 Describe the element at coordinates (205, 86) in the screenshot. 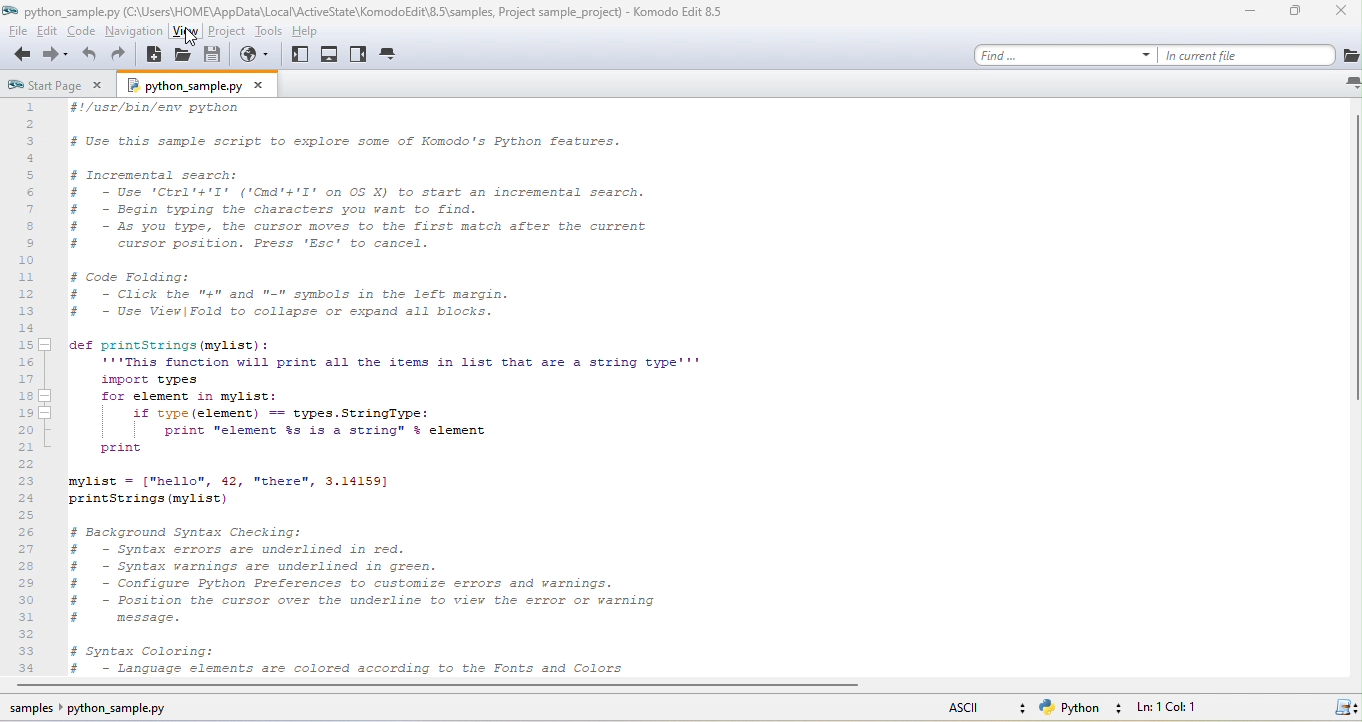

I see `python sample` at that location.